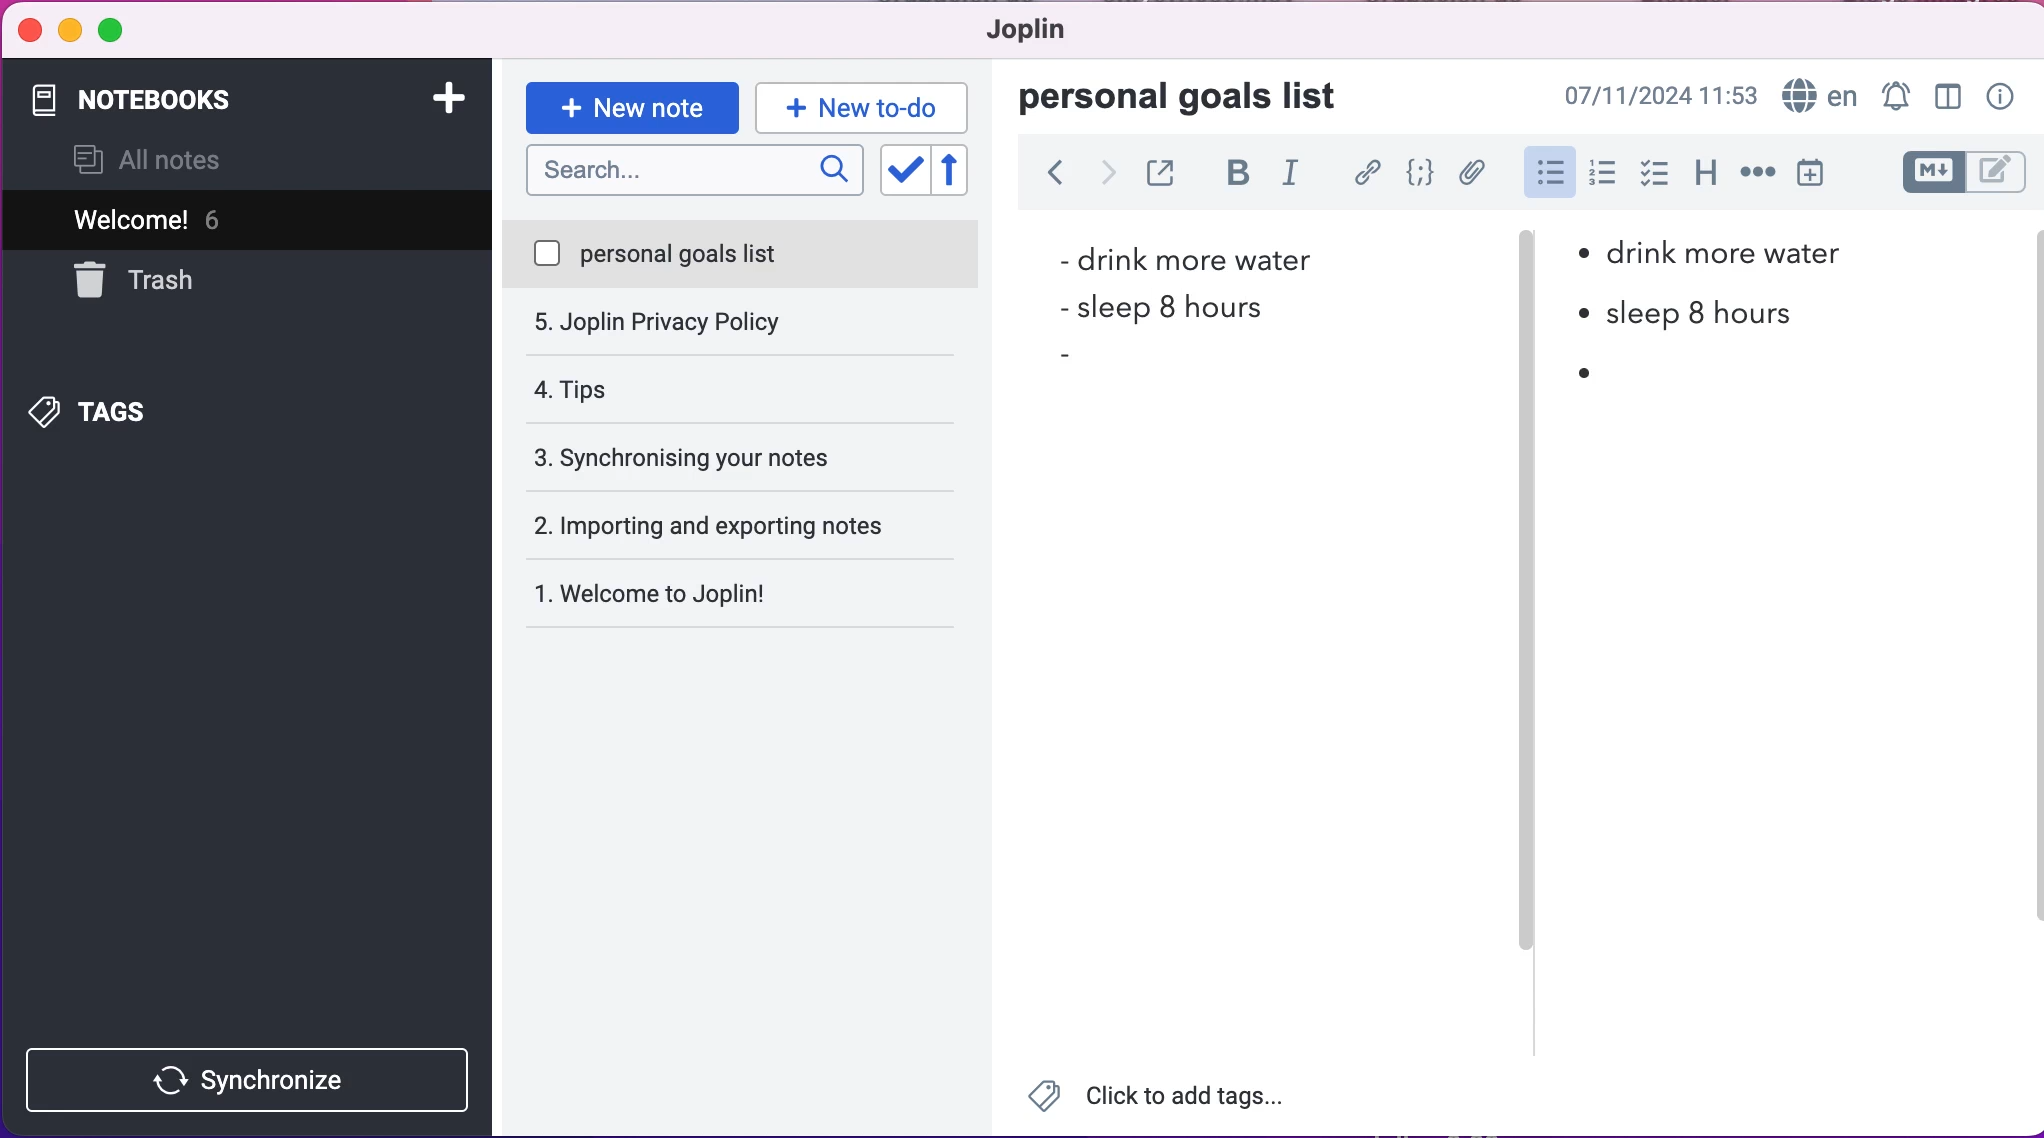  Describe the element at coordinates (1169, 1097) in the screenshot. I see `Click to add tags...` at that location.